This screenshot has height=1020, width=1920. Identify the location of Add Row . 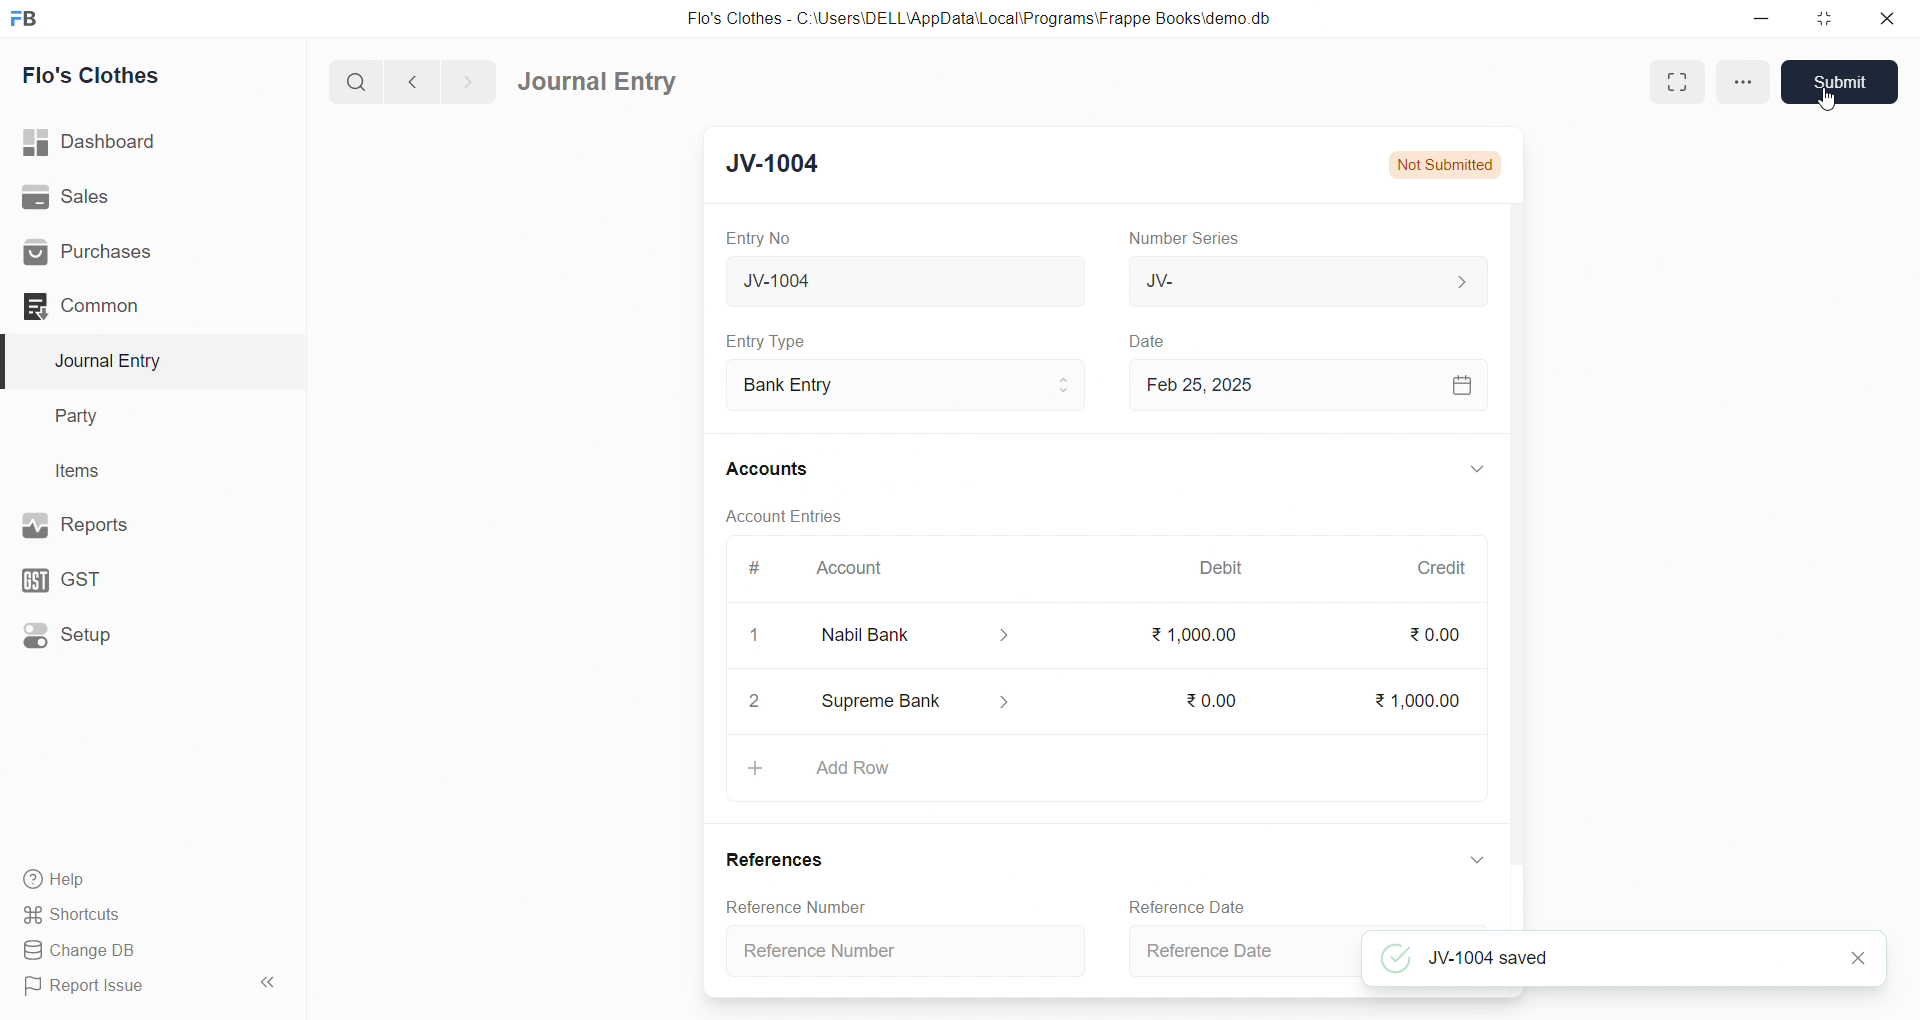
(1103, 775).